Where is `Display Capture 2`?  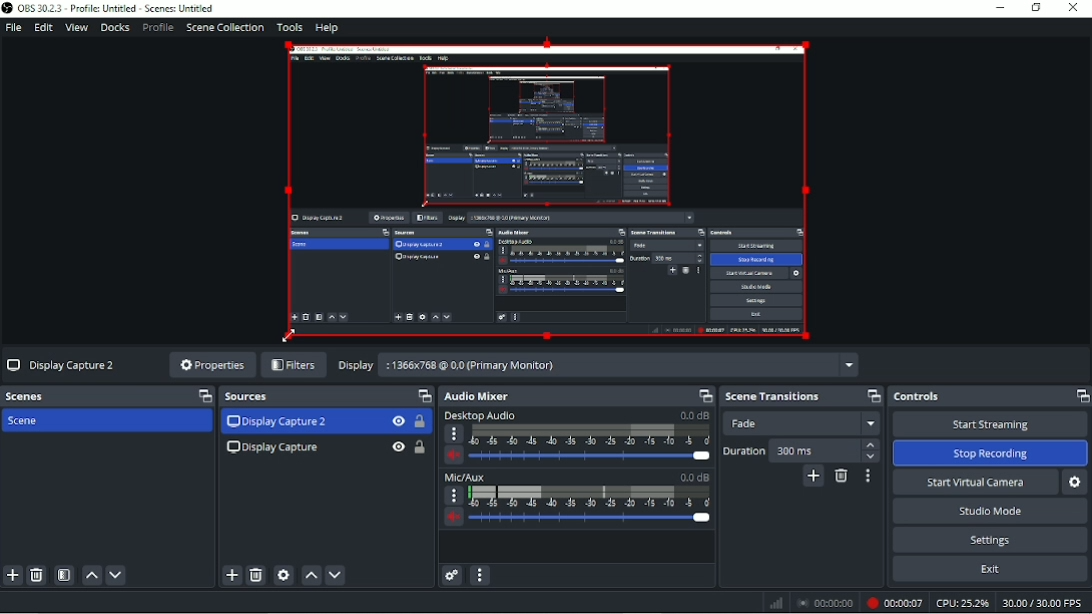 Display Capture 2 is located at coordinates (276, 422).